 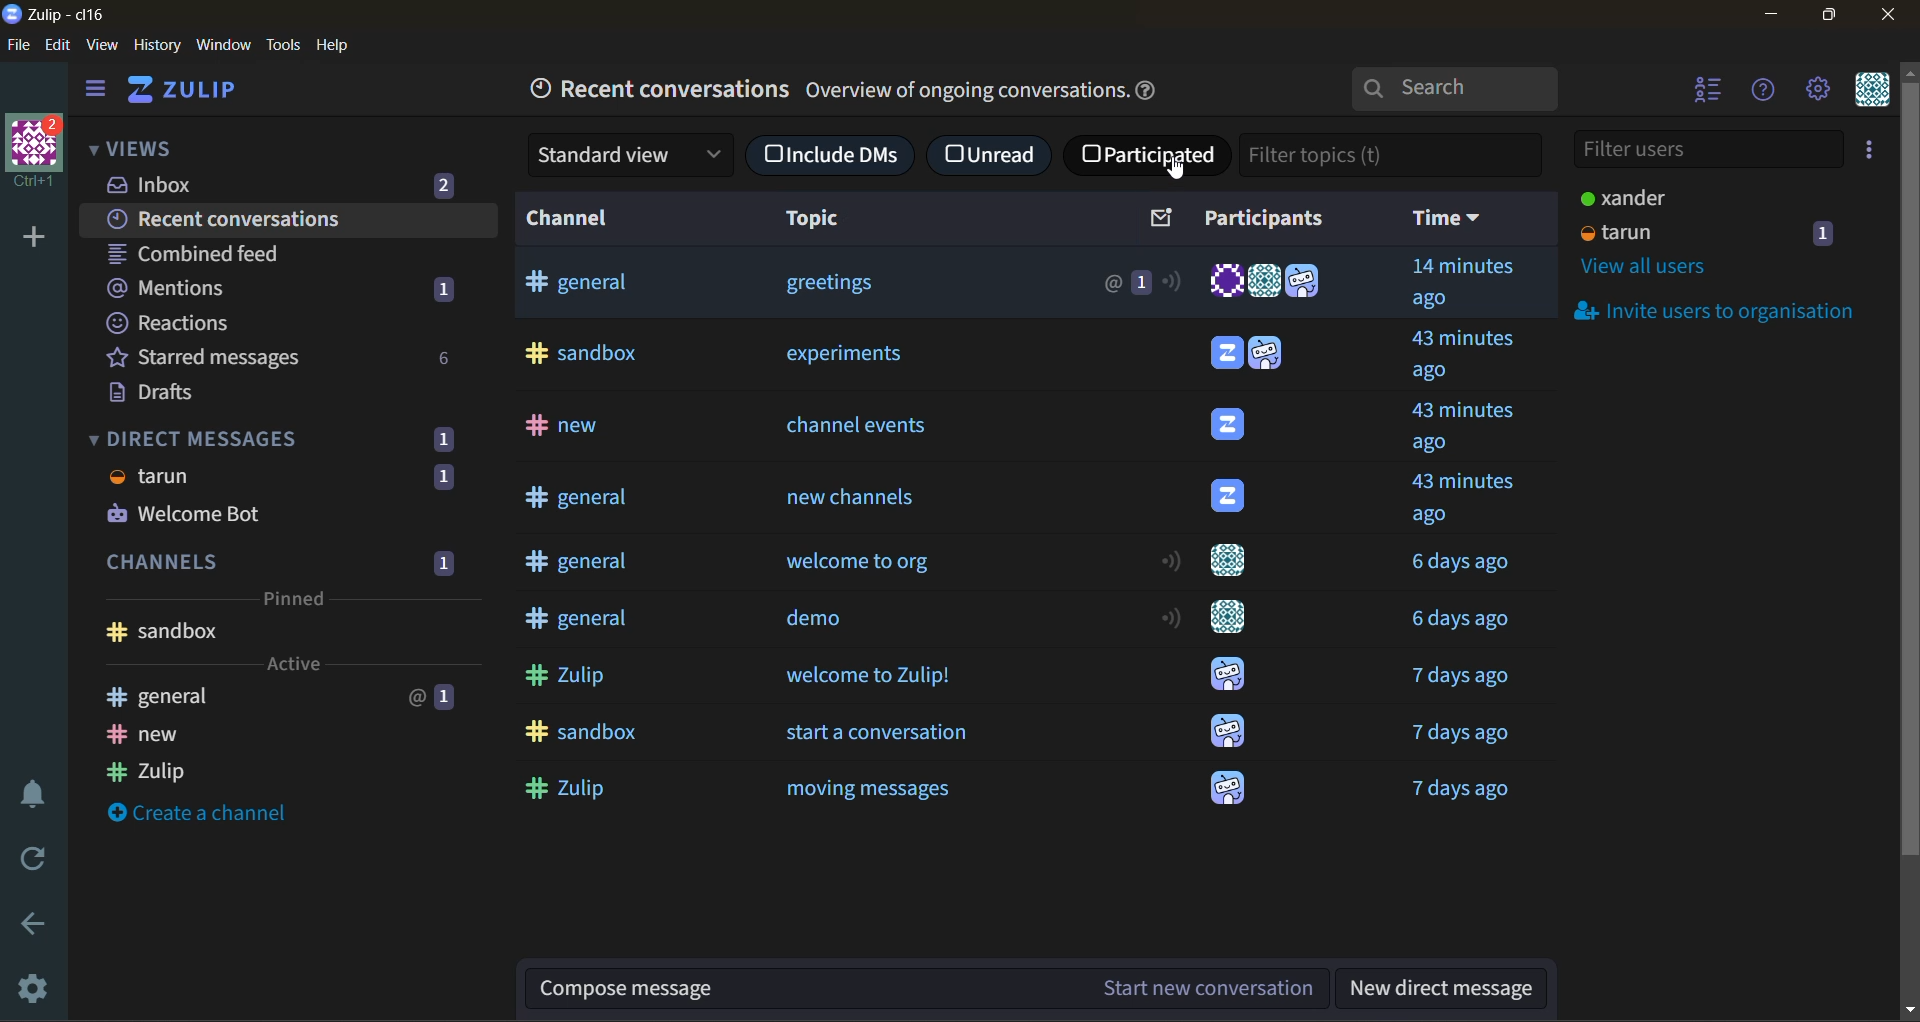 What do you see at coordinates (1458, 84) in the screenshot?
I see `search` at bounding box center [1458, 84].